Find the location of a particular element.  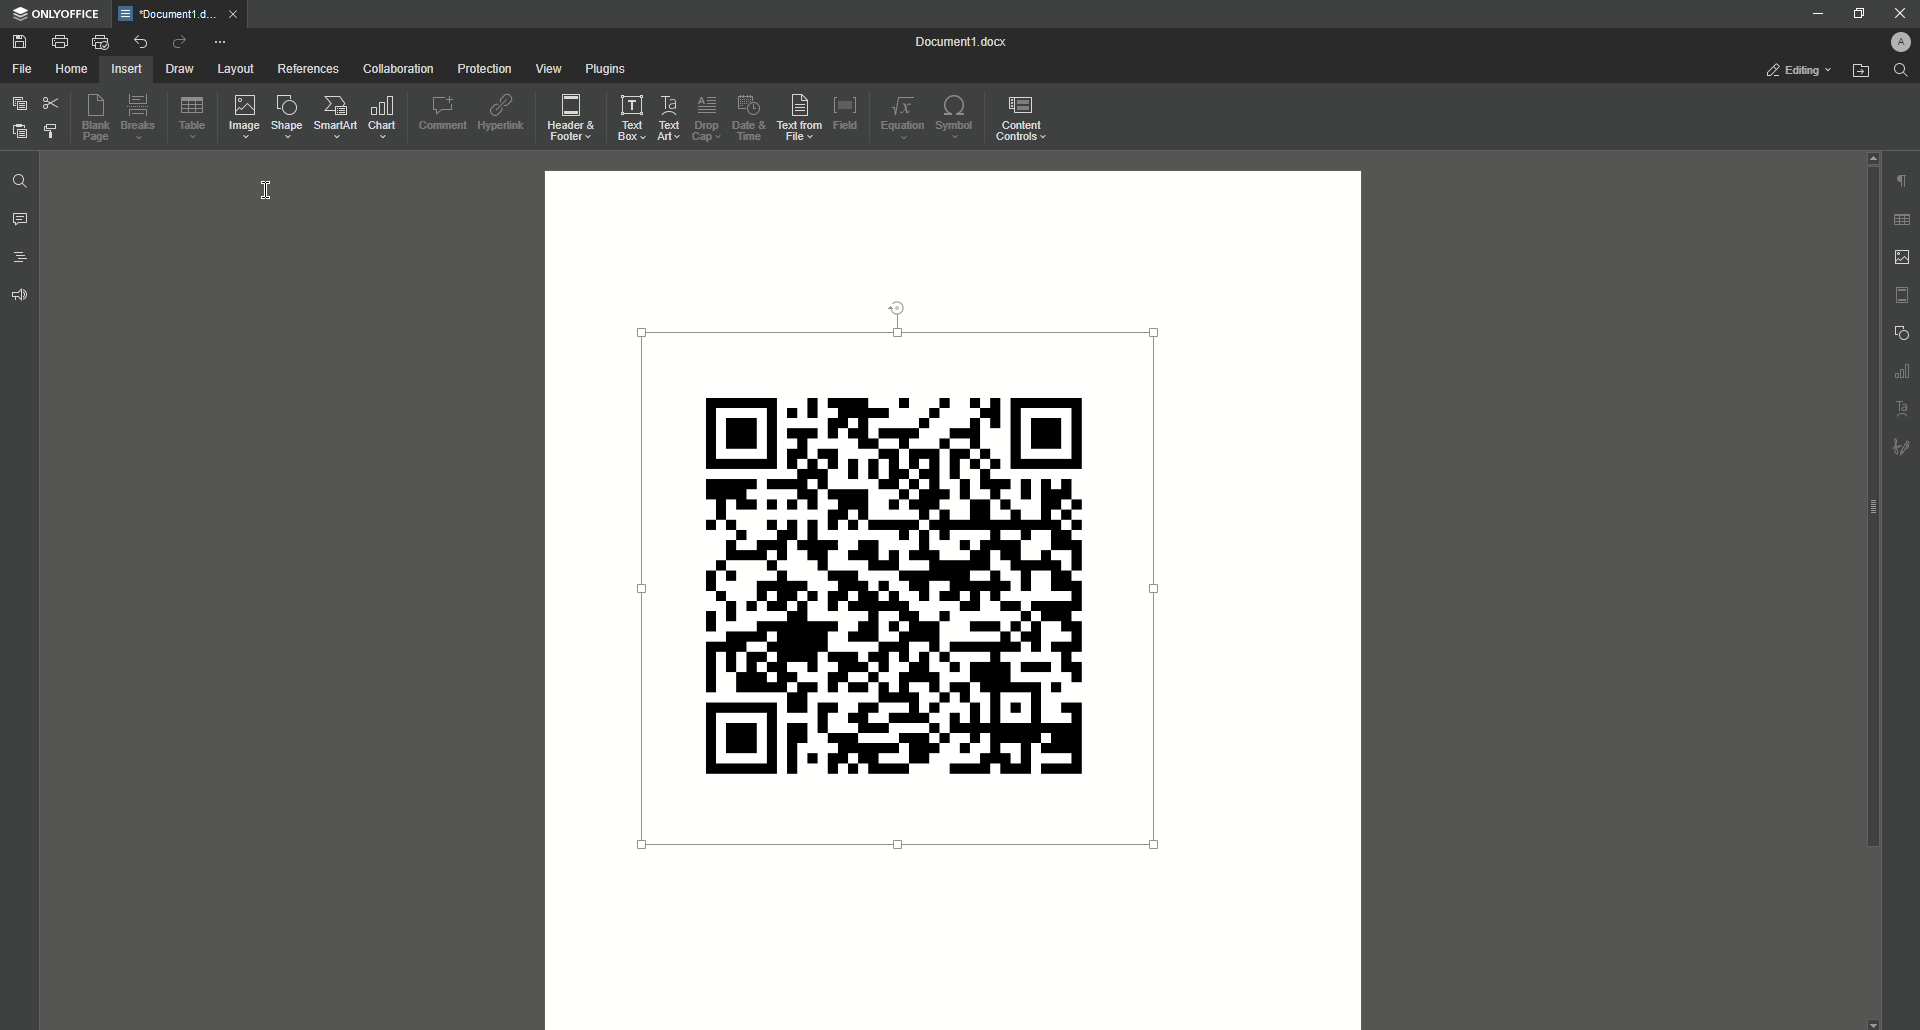

Date and Time is located at coordinates (747, 118).